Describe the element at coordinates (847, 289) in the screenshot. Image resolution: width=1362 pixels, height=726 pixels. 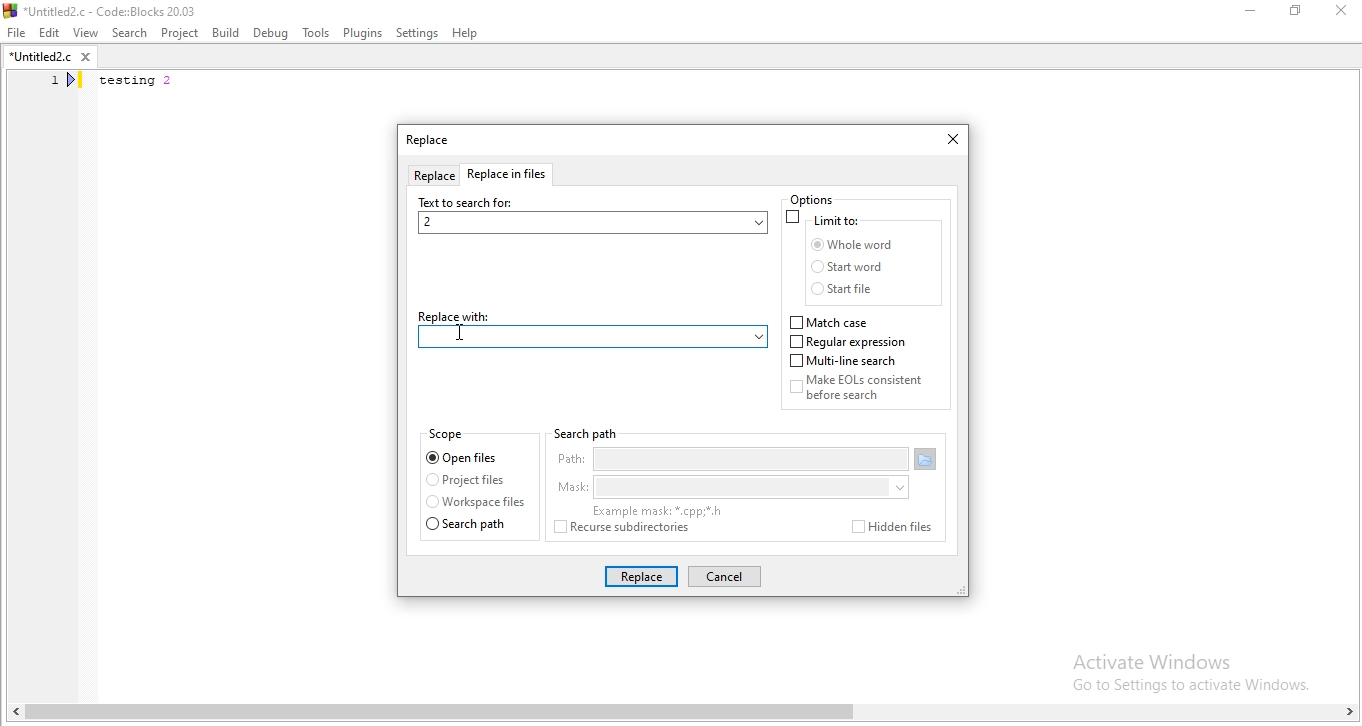
I see `start file` at that location.